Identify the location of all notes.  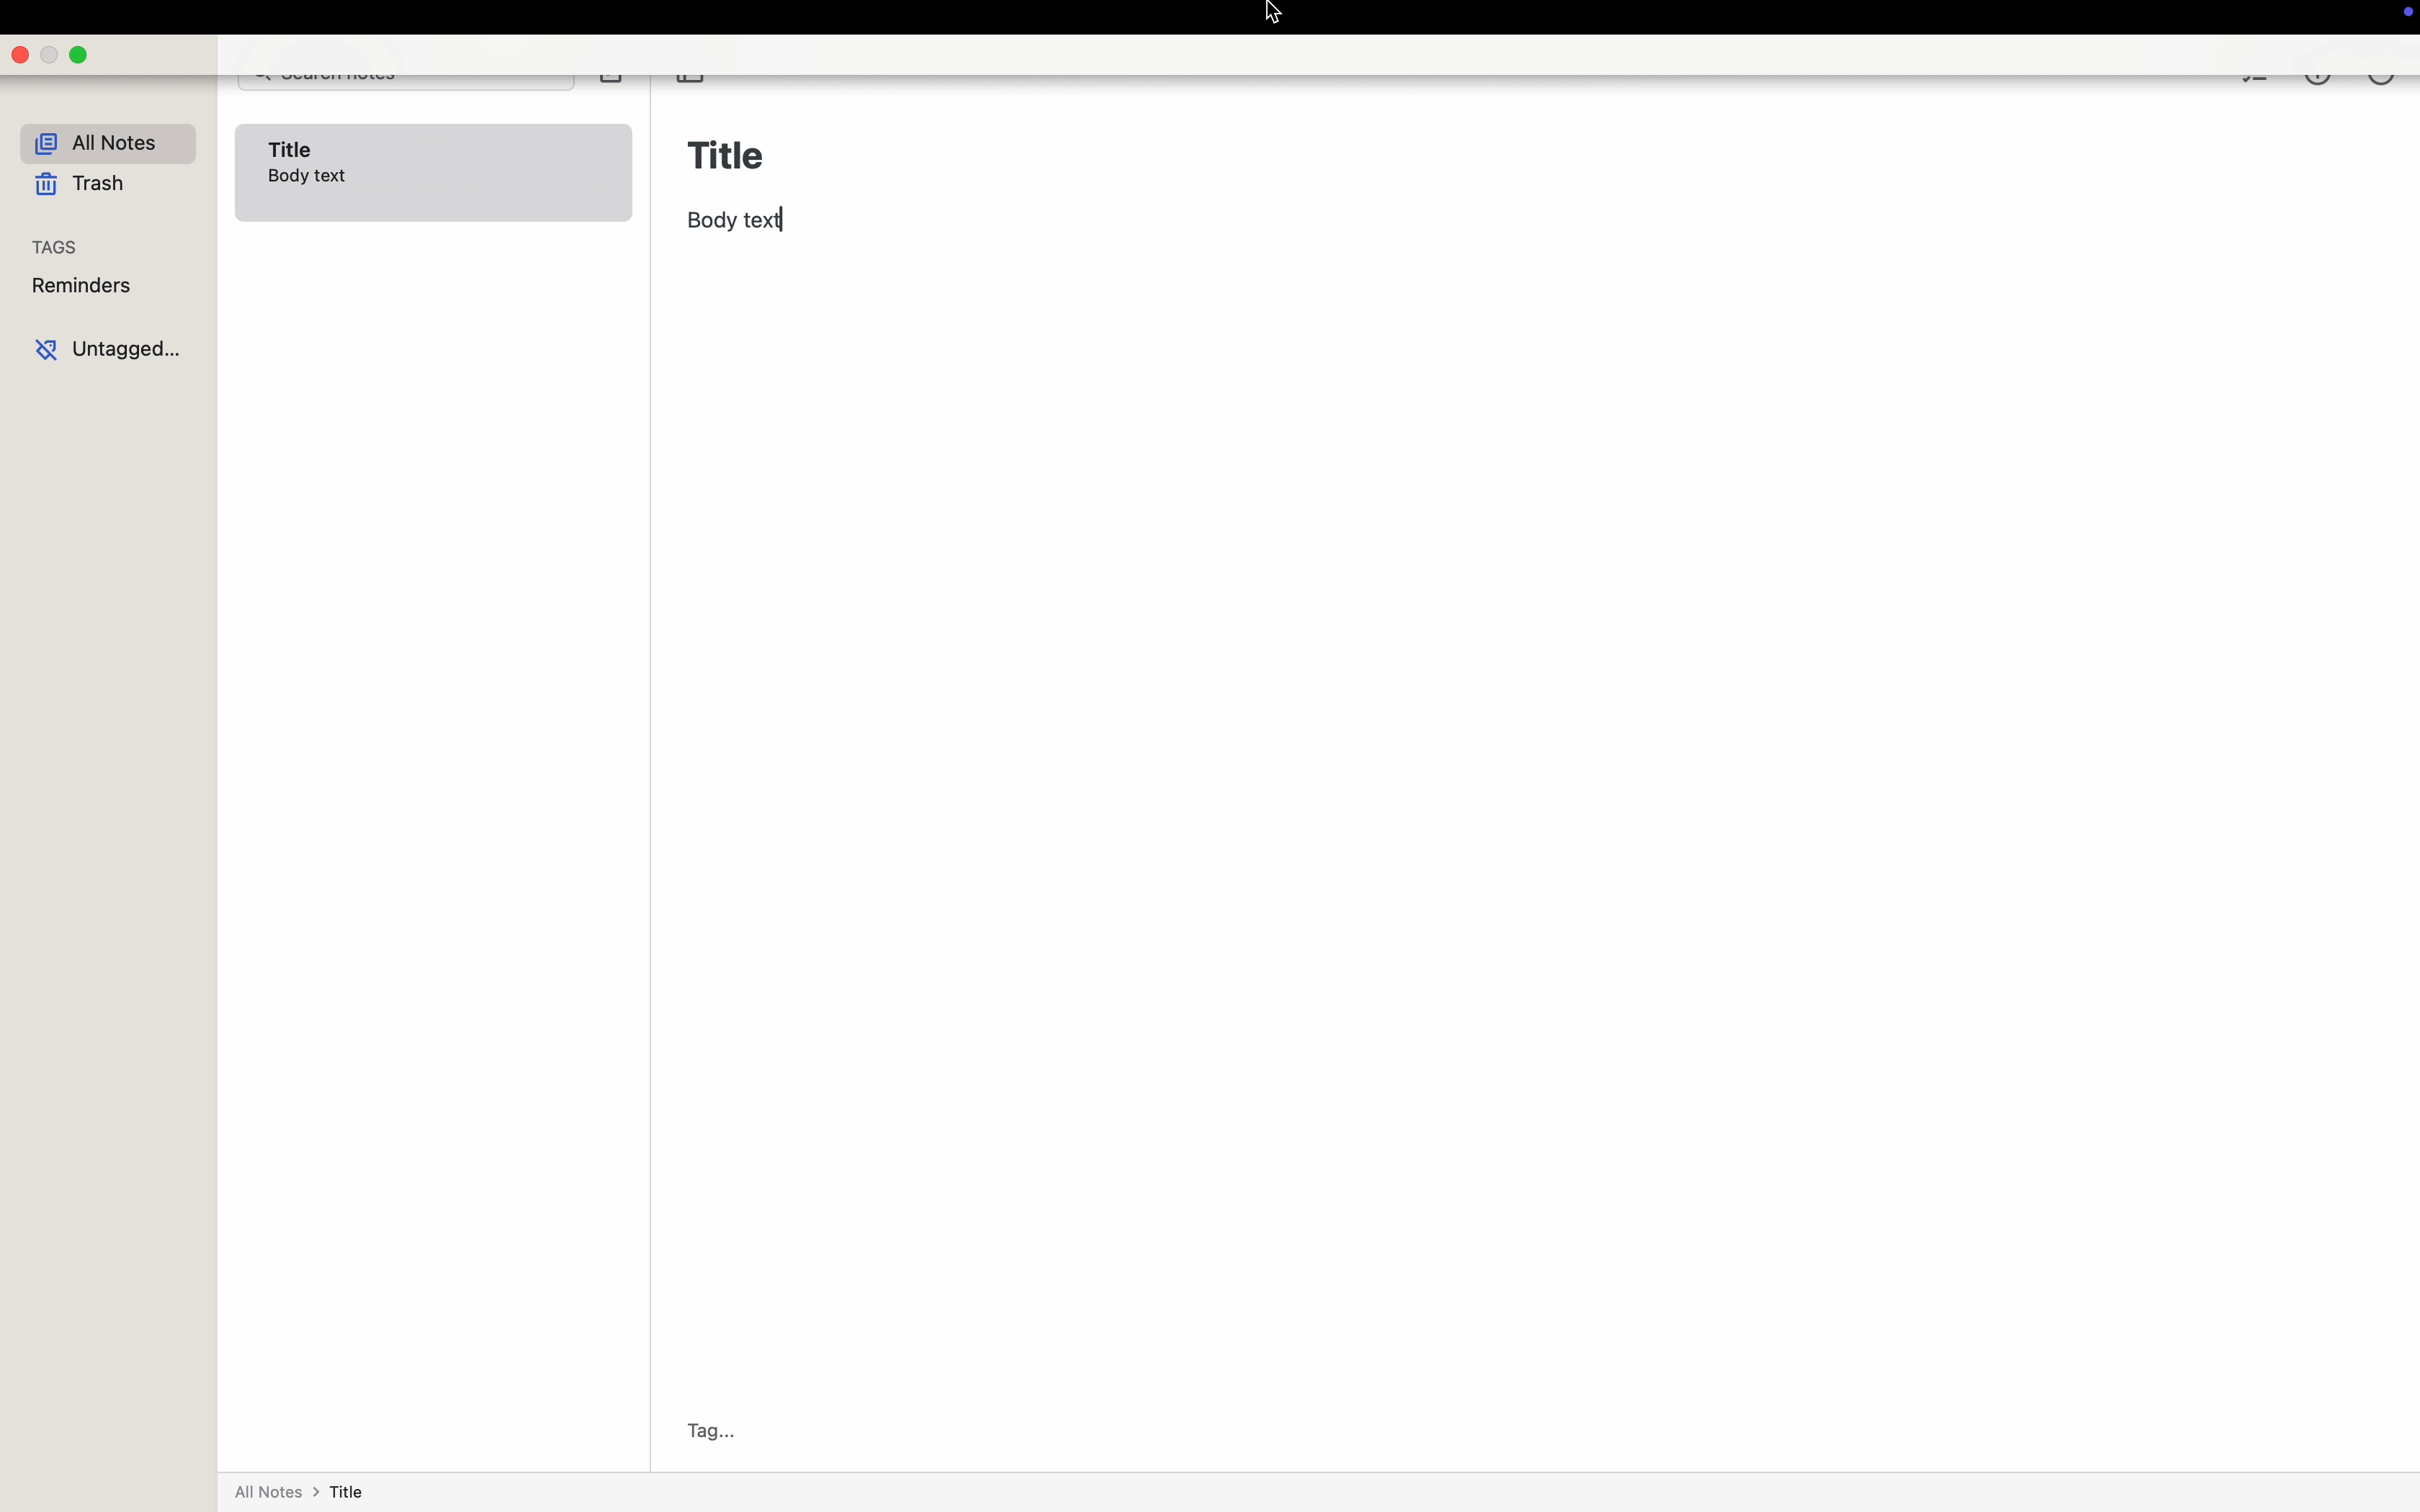
(107, 140).